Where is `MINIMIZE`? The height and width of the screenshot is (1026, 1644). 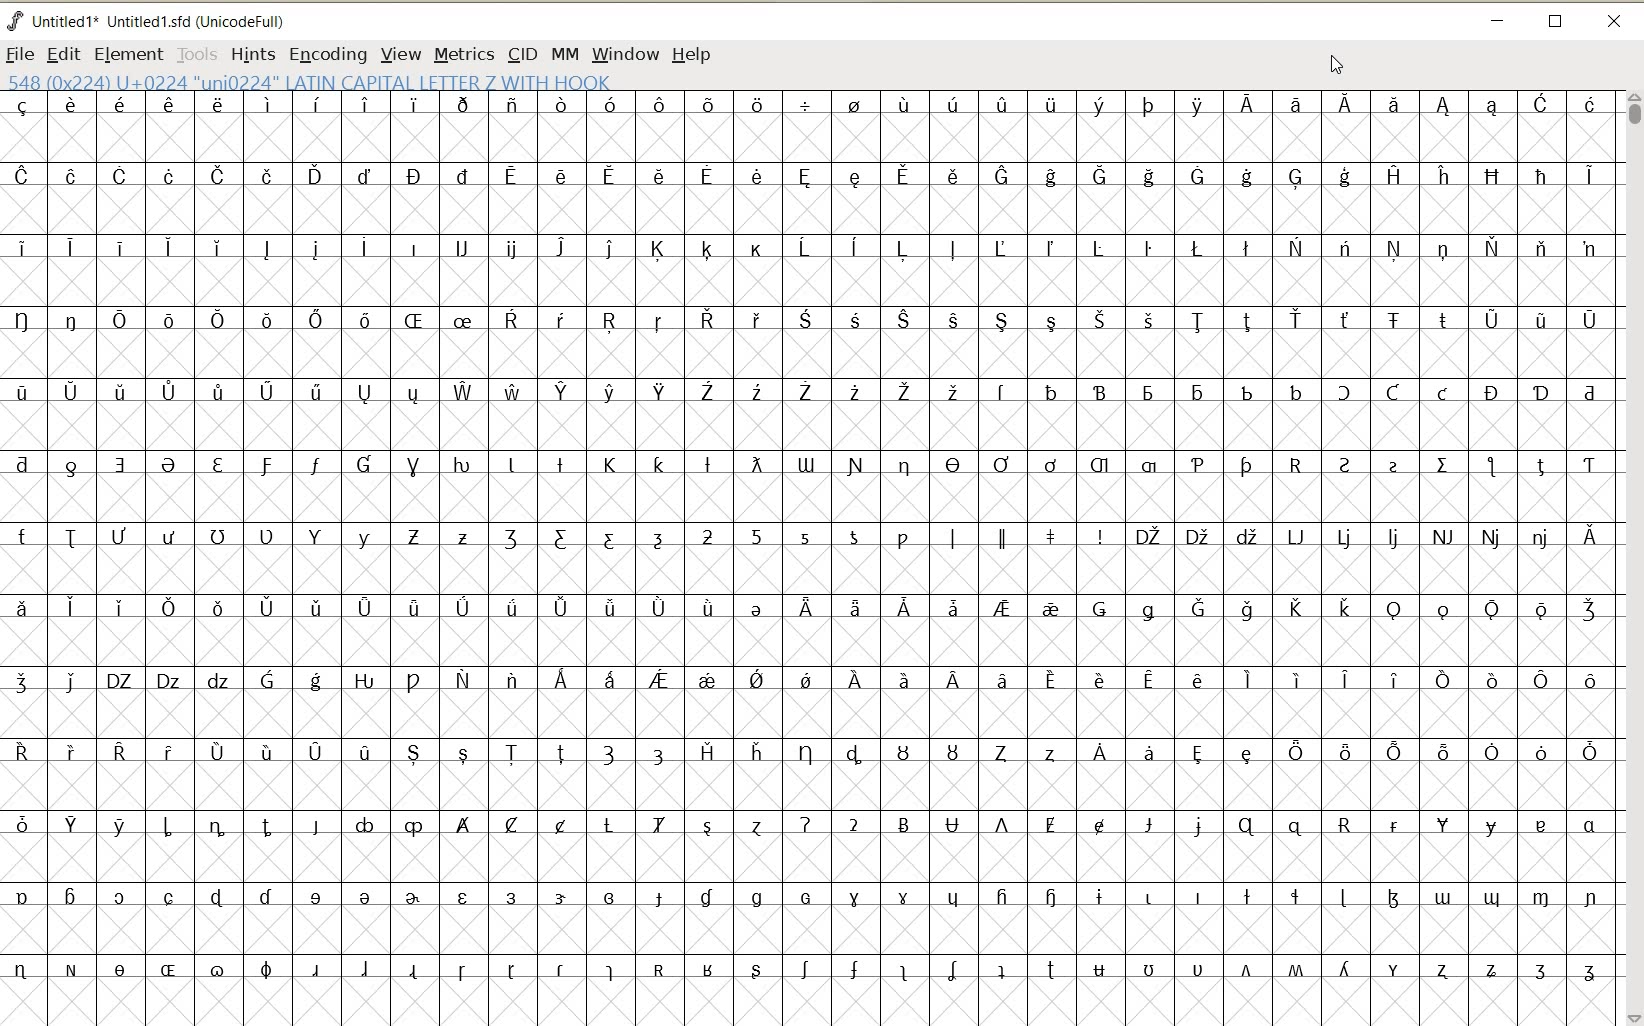
MINIMIZE is located at coordinates (1496, 18).